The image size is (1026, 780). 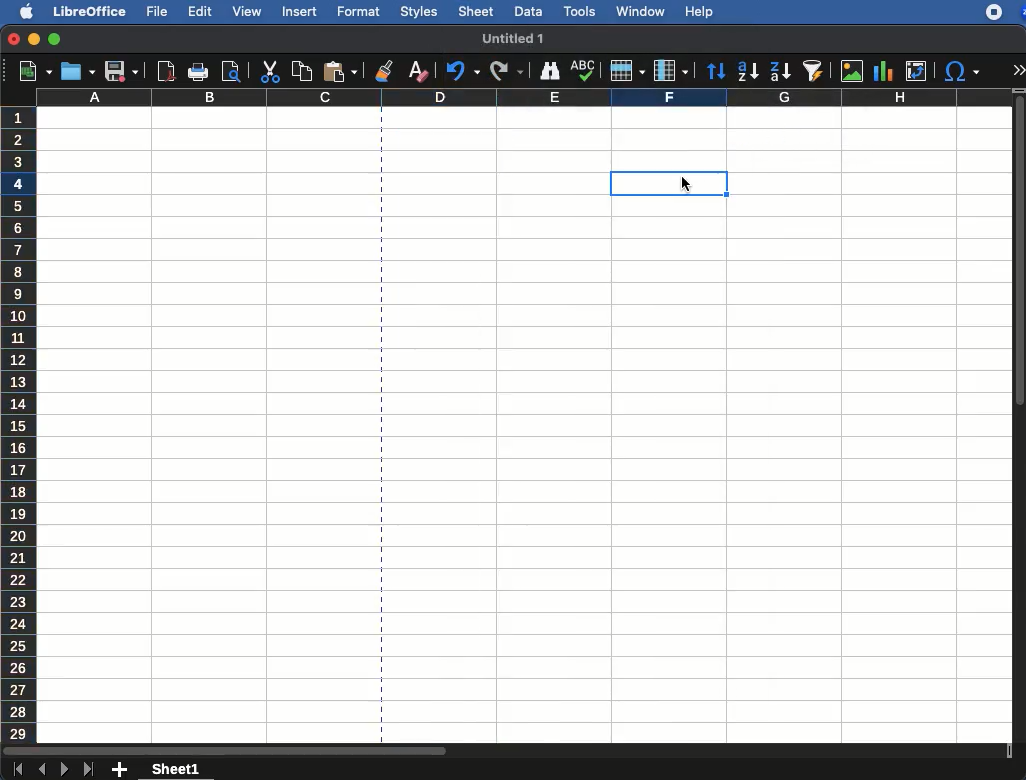 I want to click on sheet, so click(x=475, y=12).